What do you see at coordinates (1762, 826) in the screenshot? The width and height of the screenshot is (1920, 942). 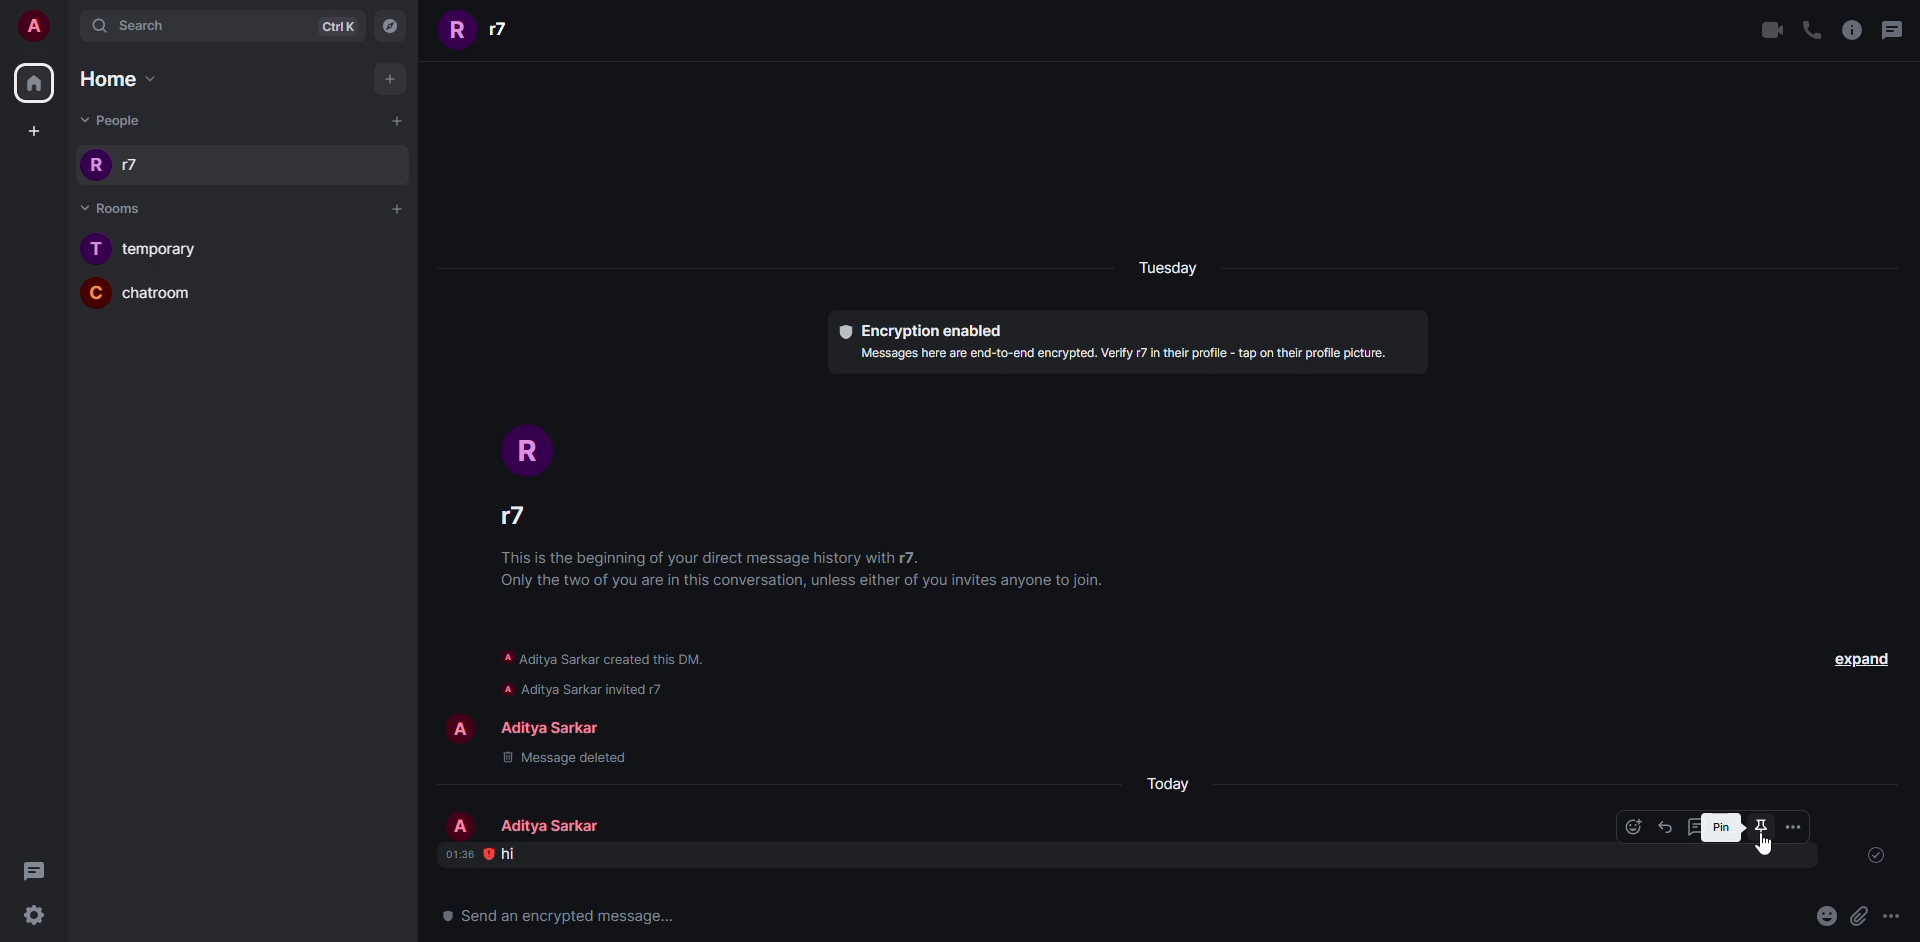 I see `pin` at bounding box center [1762, 826].